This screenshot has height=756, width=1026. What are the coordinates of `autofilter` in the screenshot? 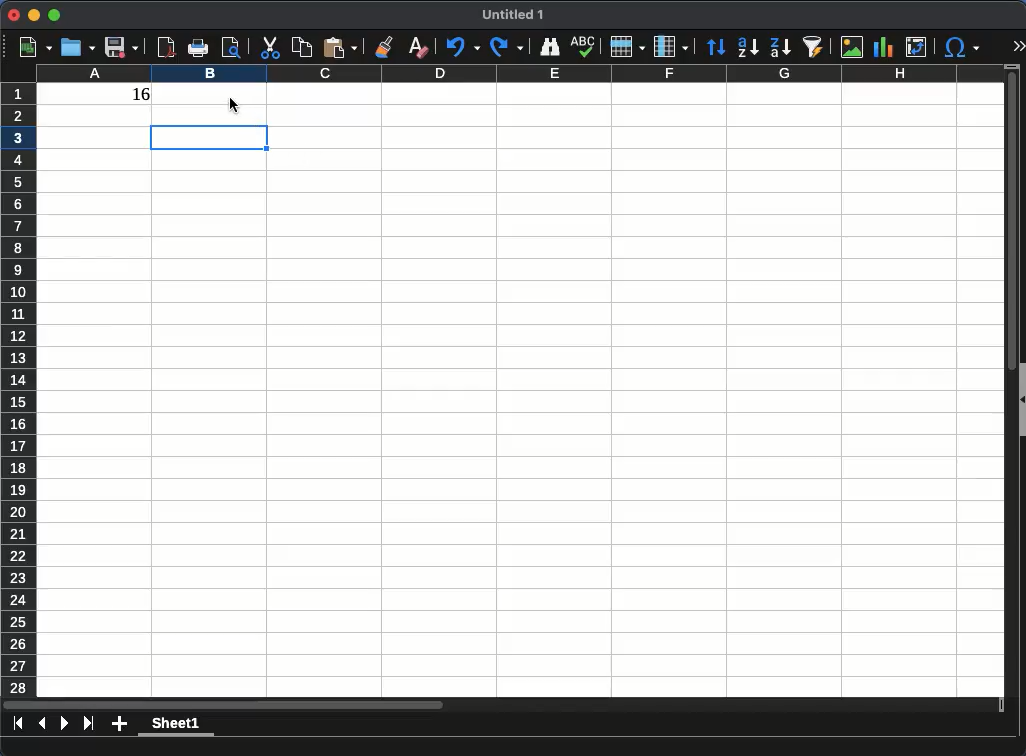 It's located at (814, 47).